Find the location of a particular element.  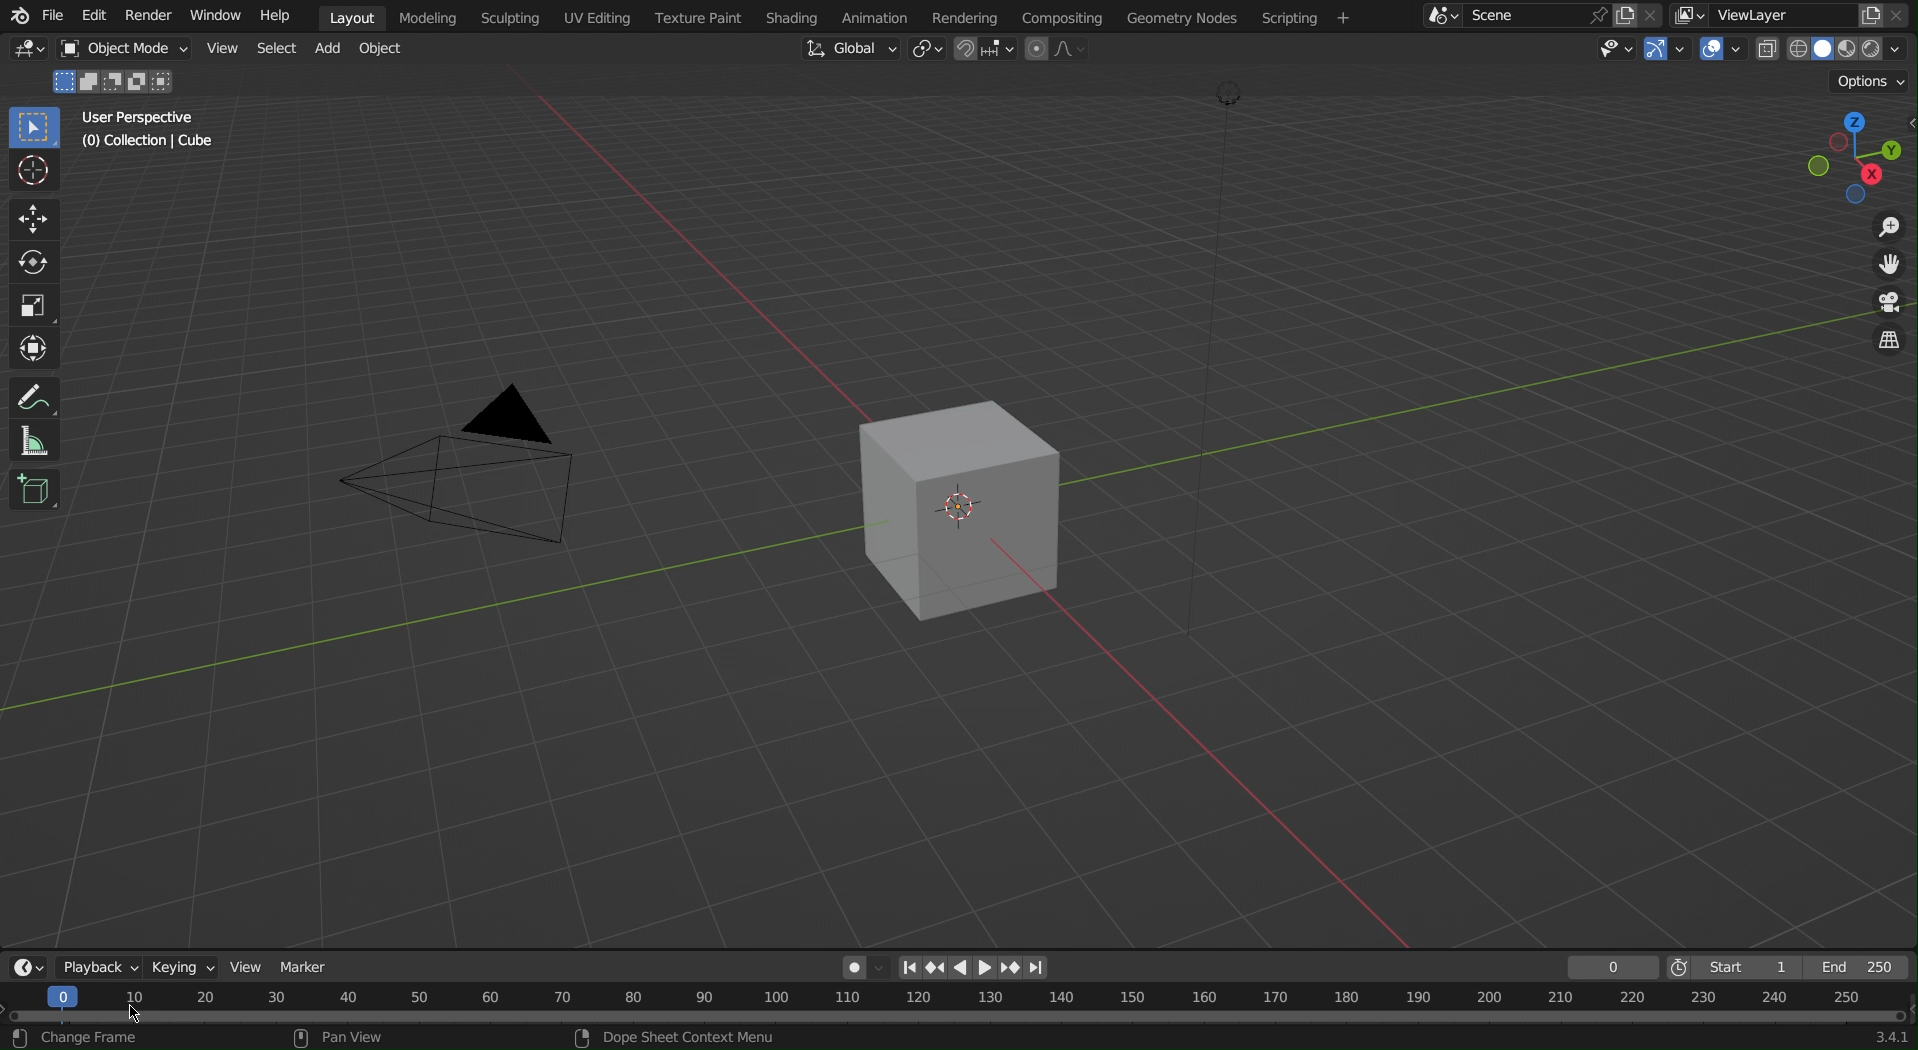

Show Overlays is located at coordinates (1725, 49).